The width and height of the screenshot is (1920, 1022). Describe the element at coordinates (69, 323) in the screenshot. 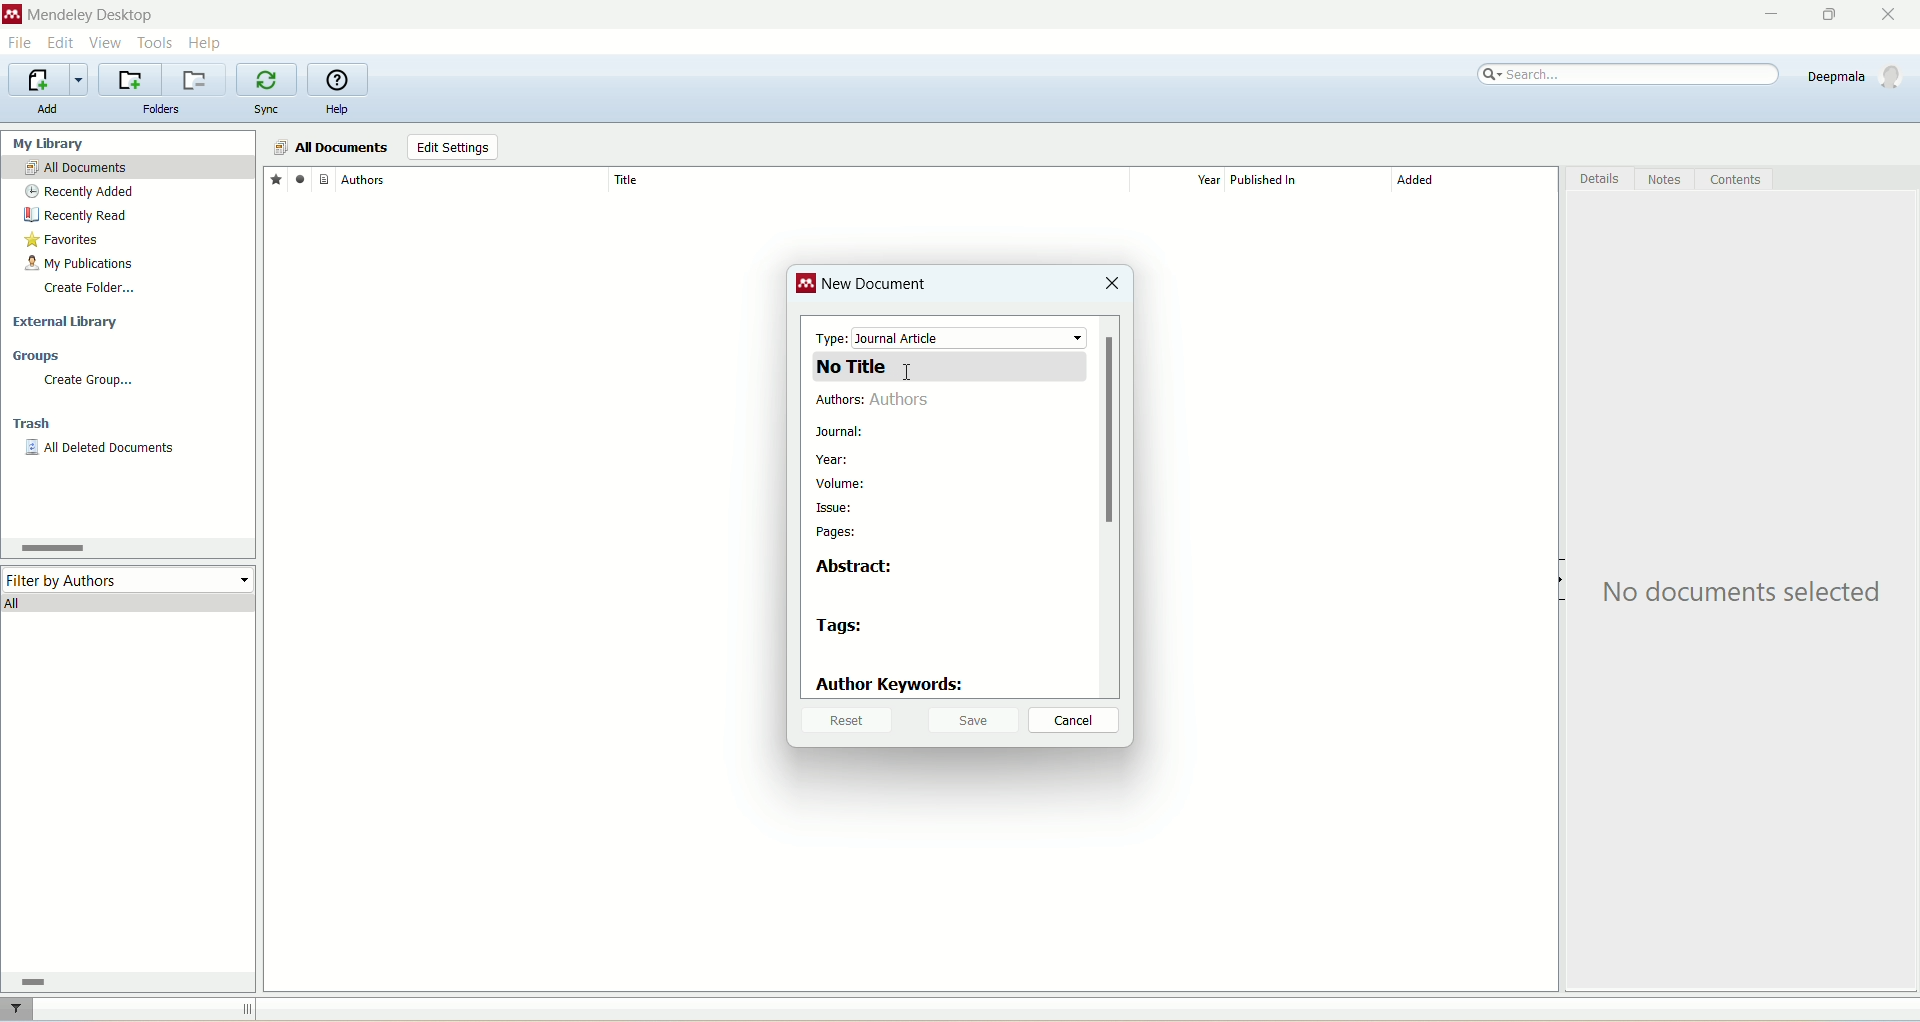

I see `external library` at that location.